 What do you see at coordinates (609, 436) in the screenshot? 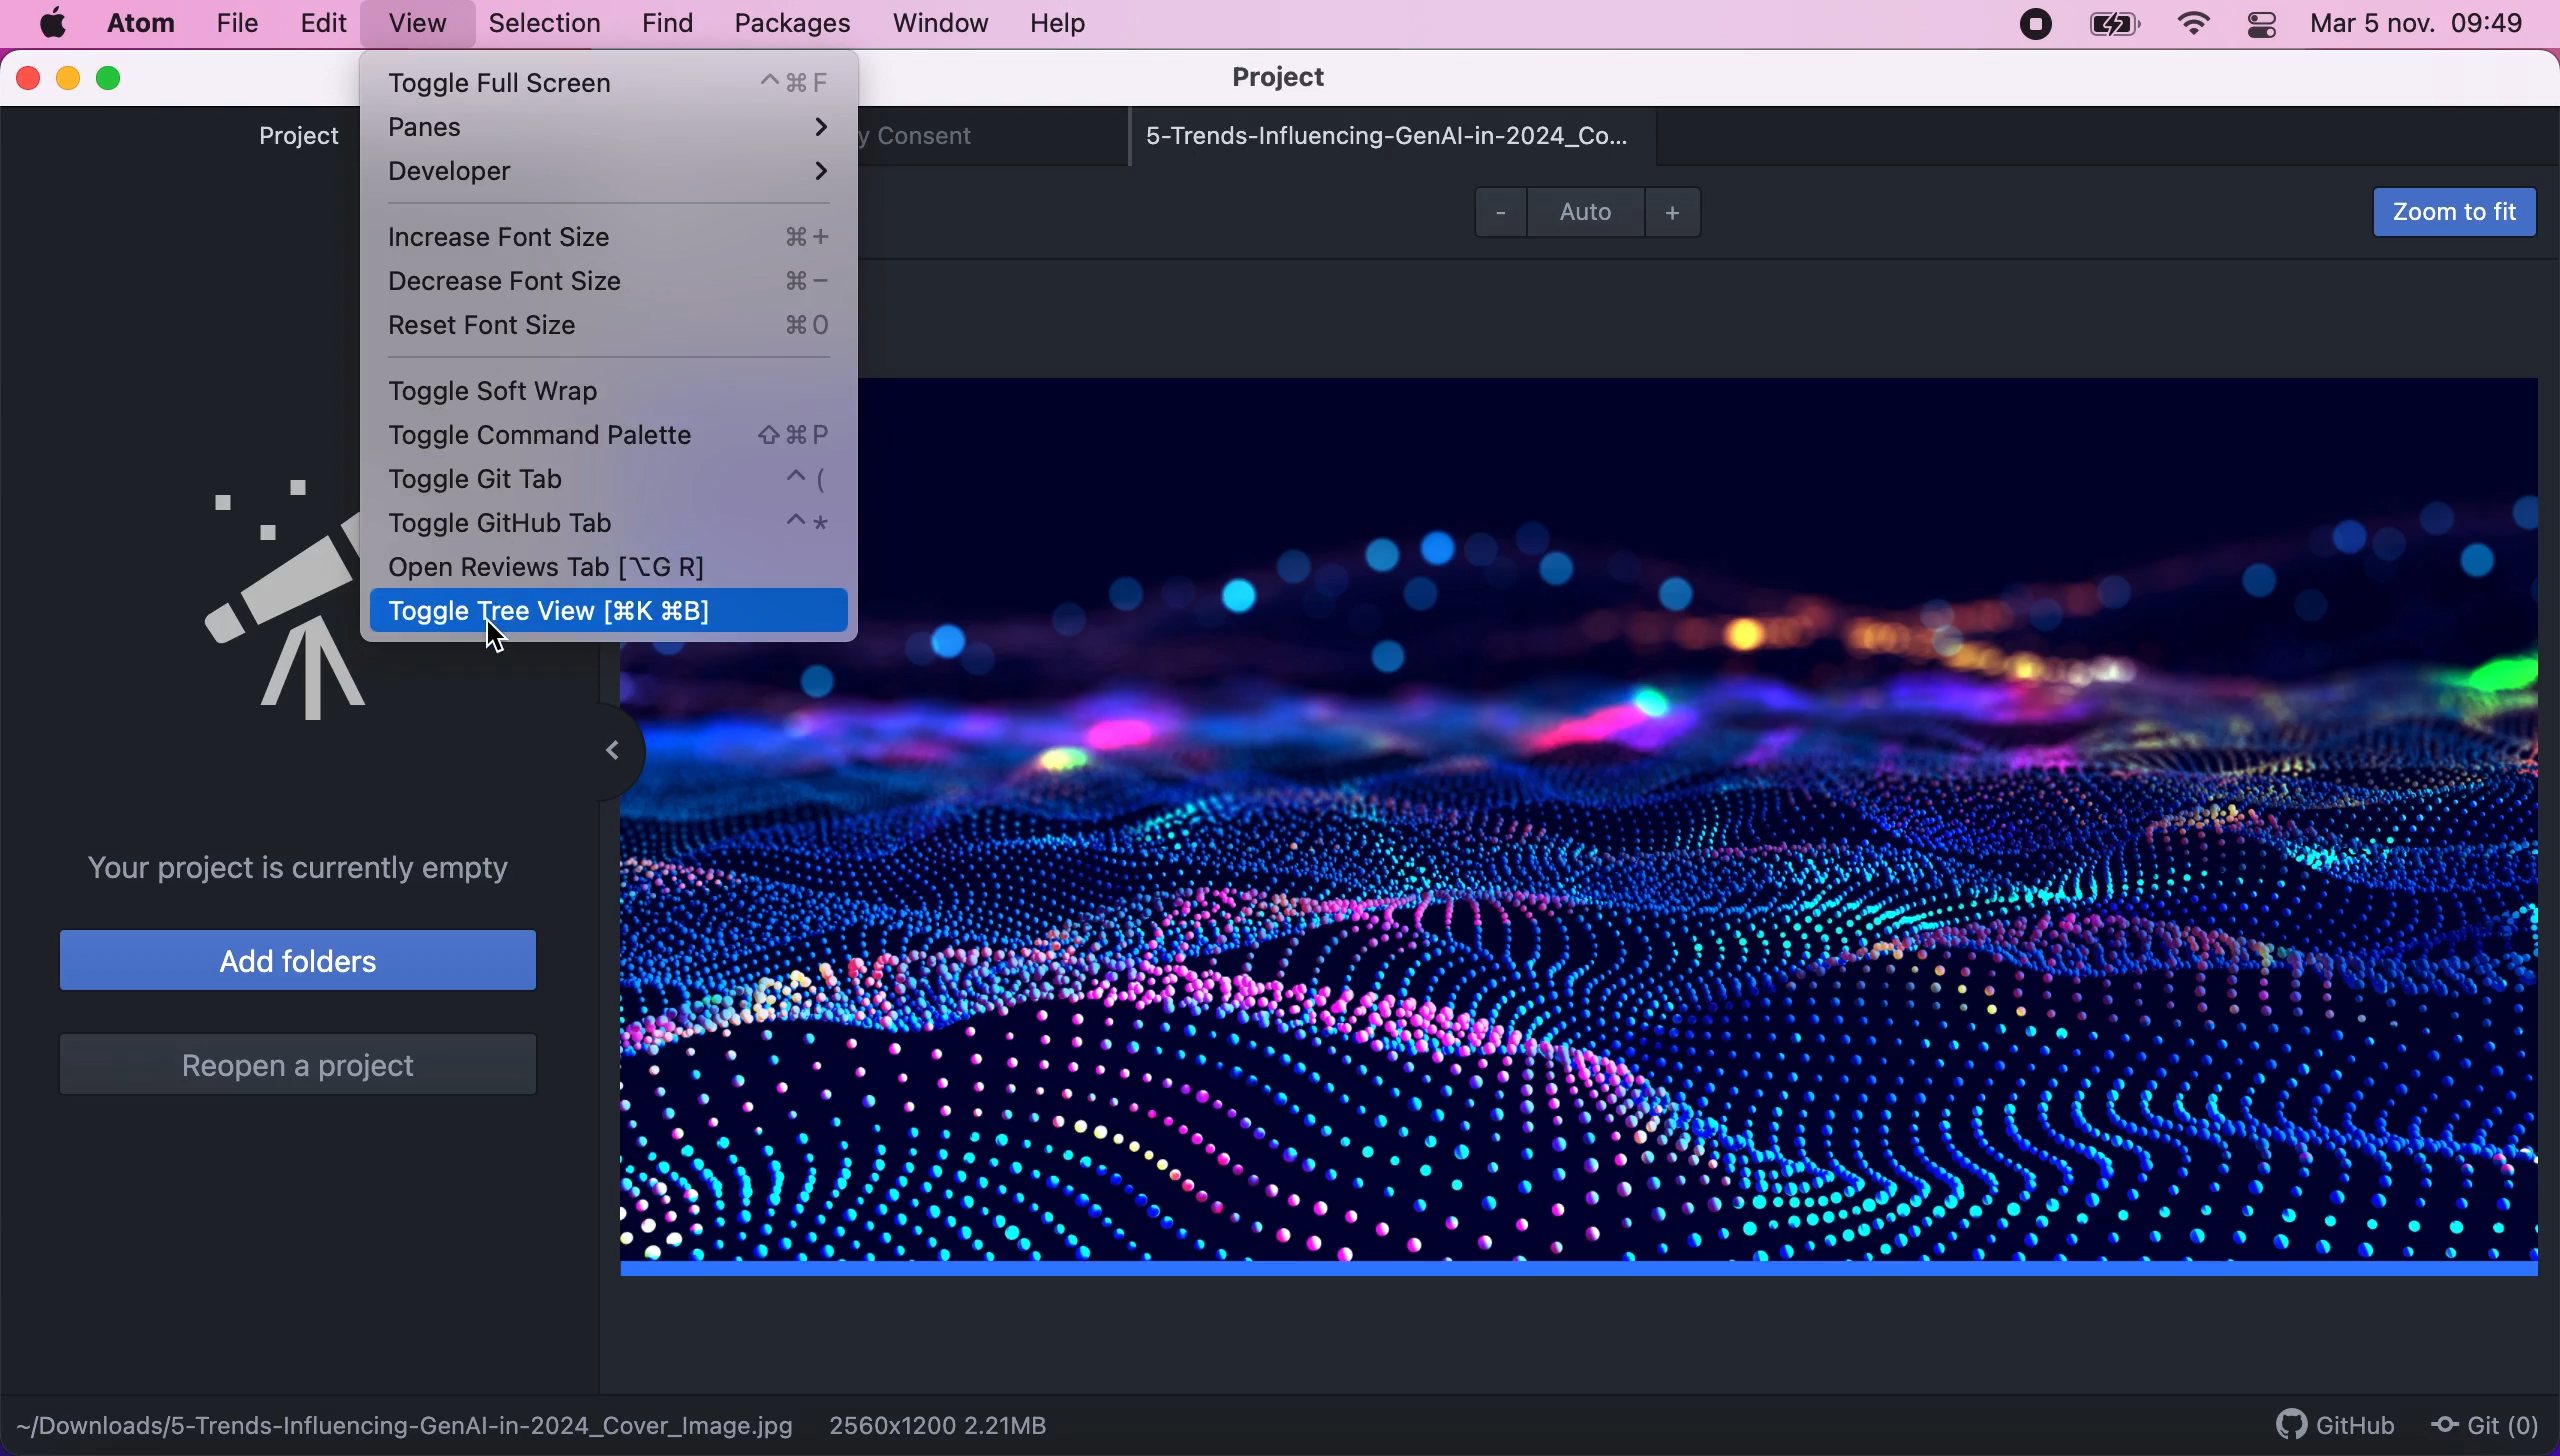
I see `toggle comman palette` at bounding box center [609, 436].